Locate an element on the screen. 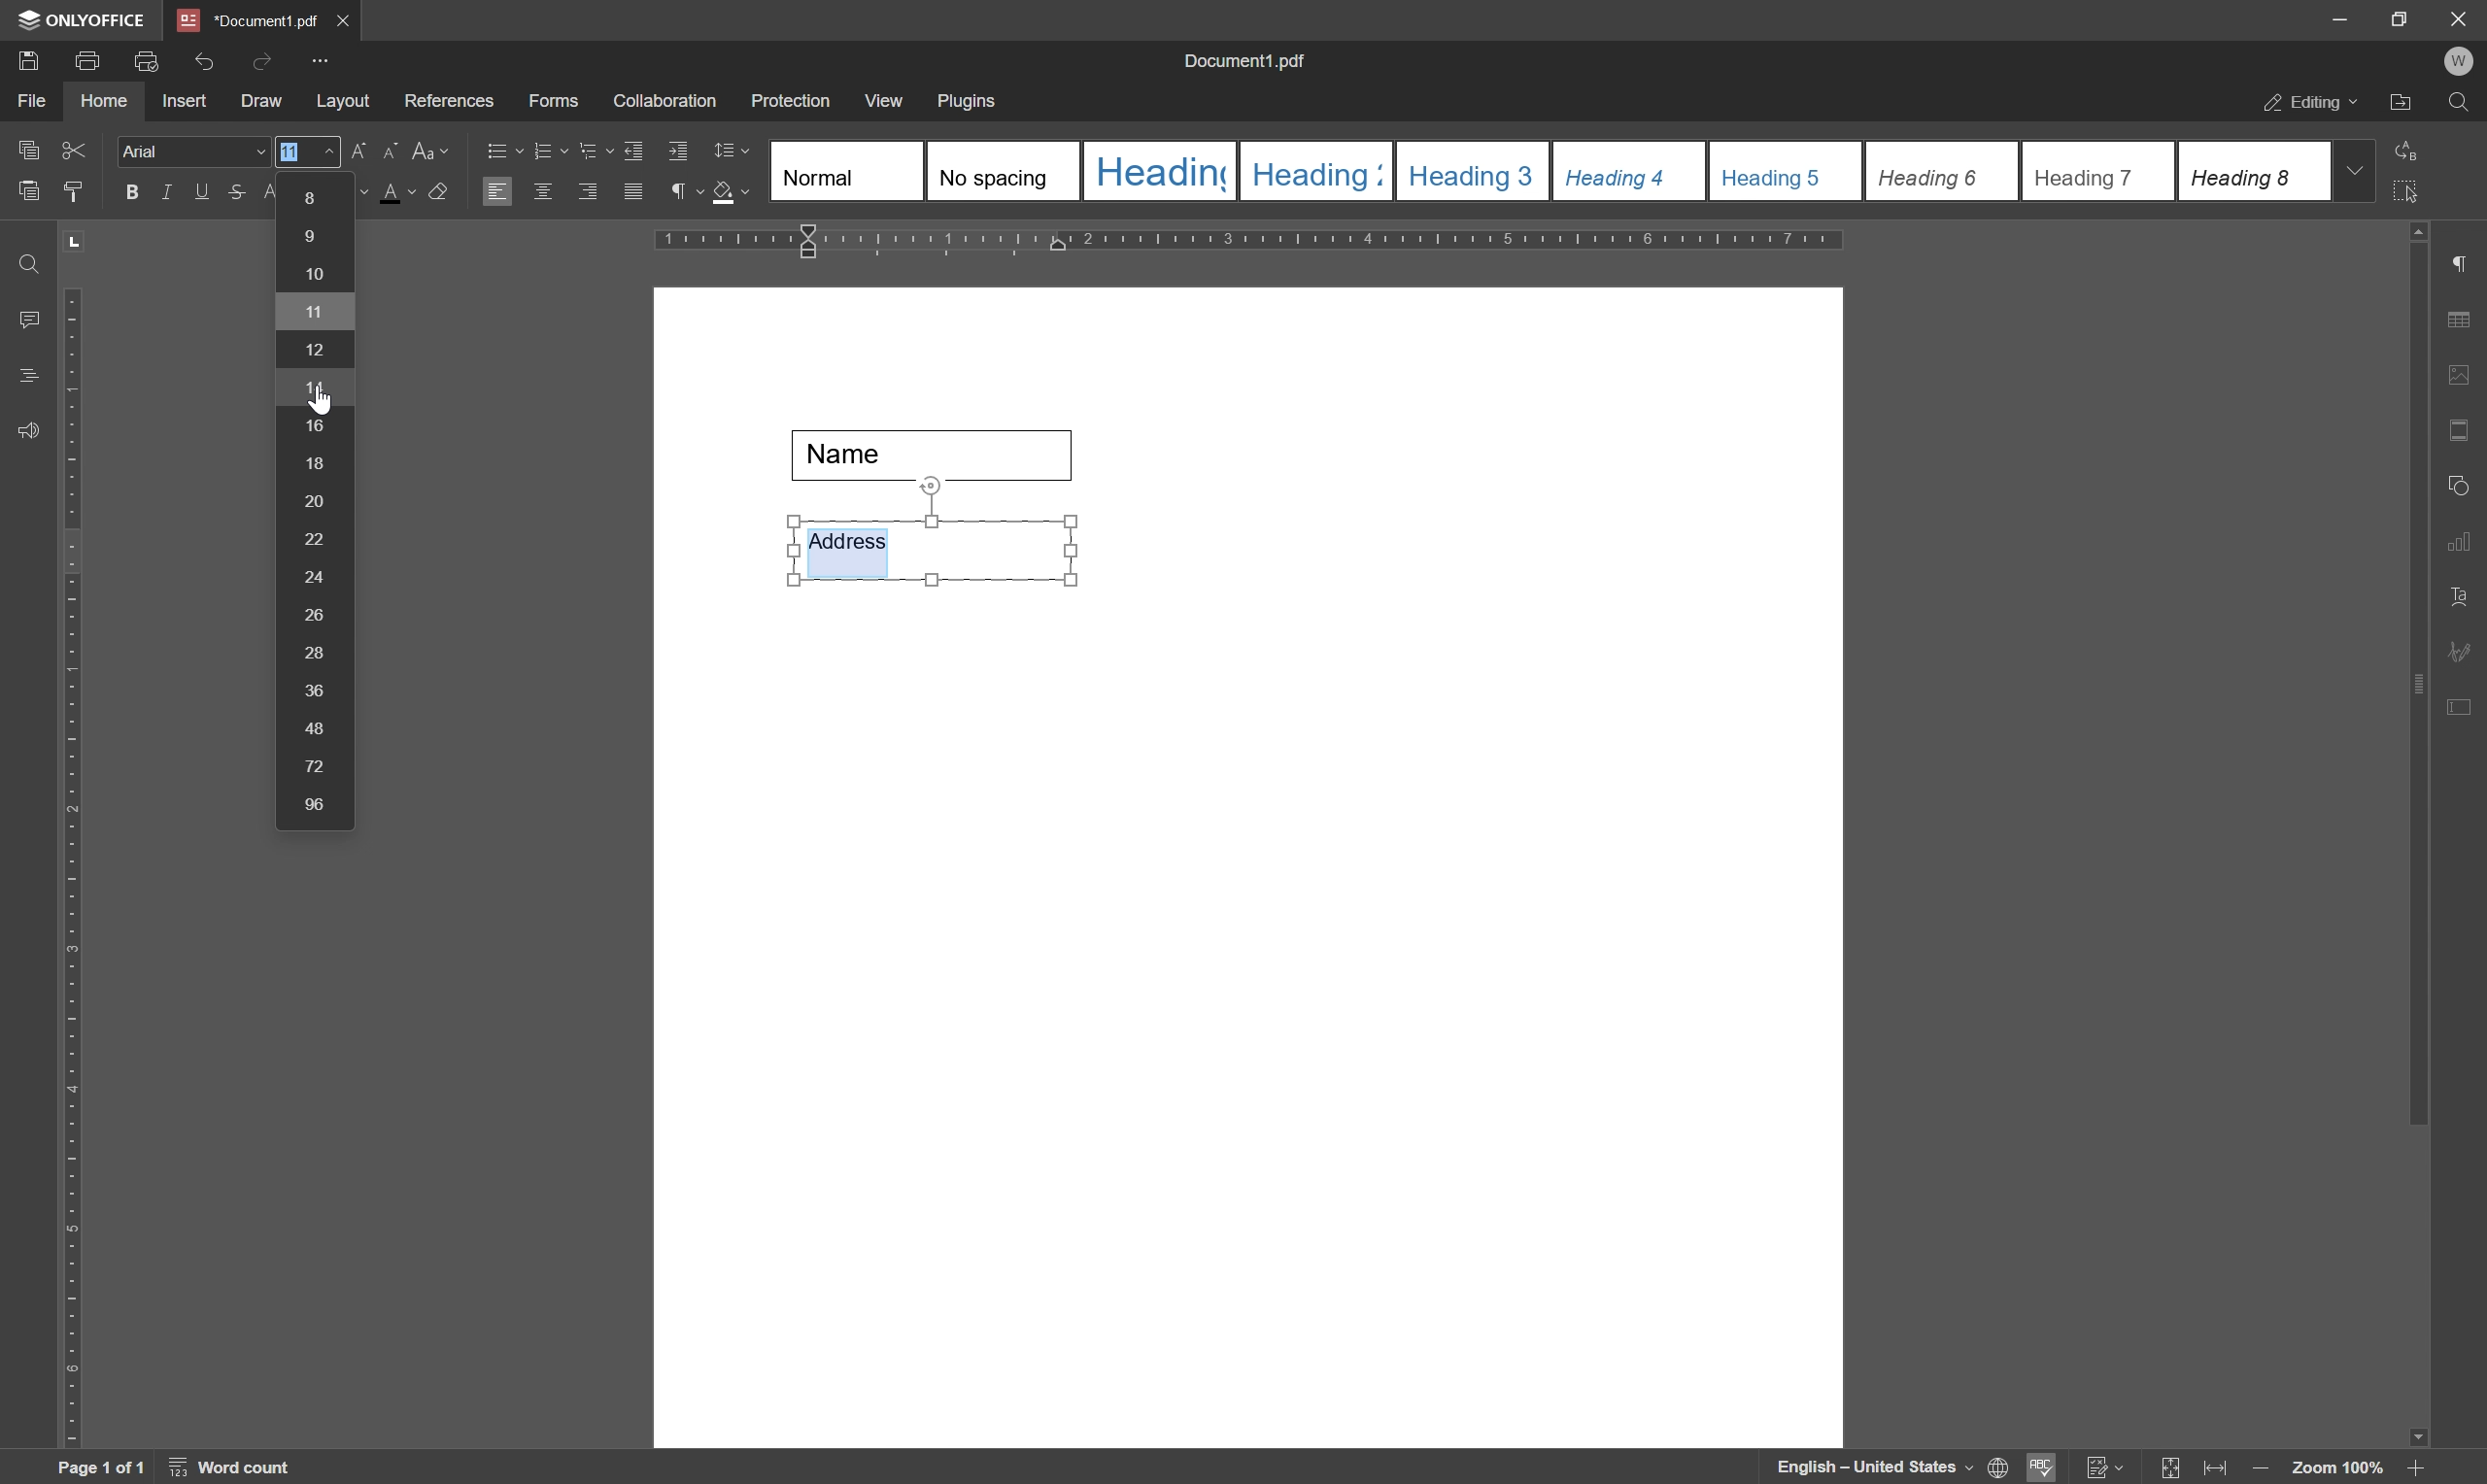 This screenshot has height=1484, width=2487. plugins is located at coordinates (969, 102).